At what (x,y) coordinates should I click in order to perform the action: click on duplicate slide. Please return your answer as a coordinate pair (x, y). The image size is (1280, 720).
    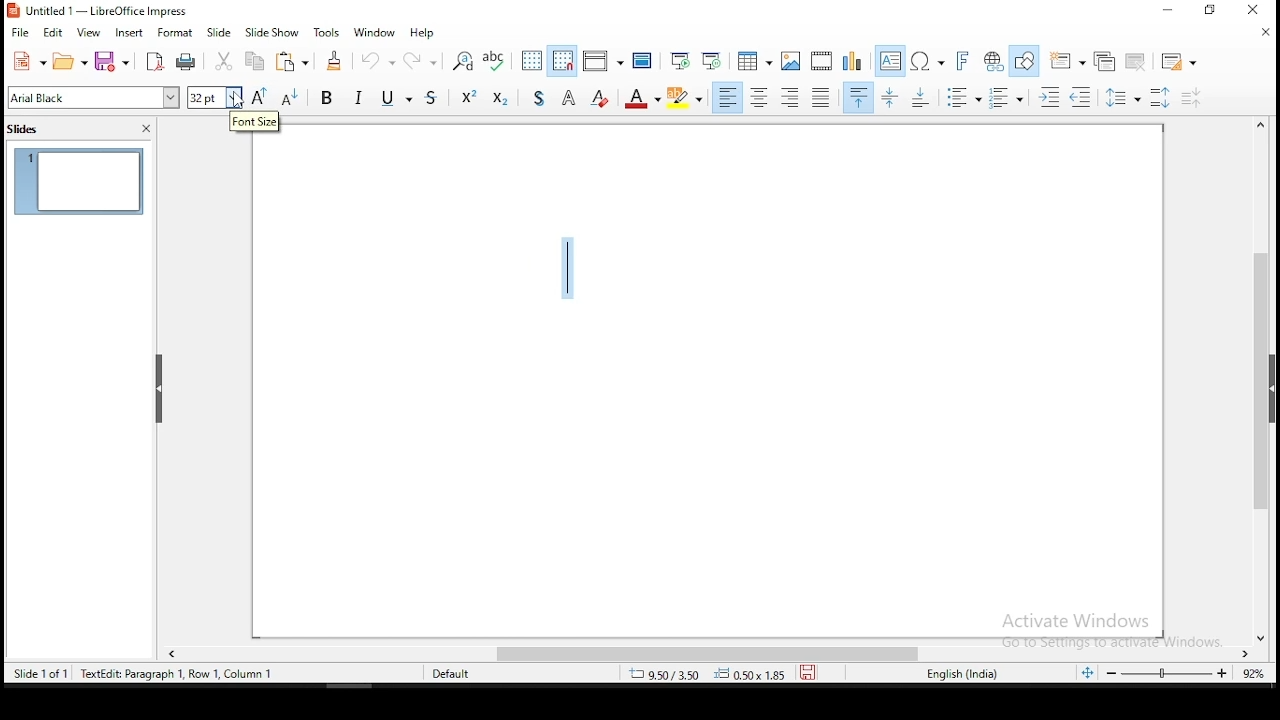
    Looking at the image, I should click on (1108, 60).